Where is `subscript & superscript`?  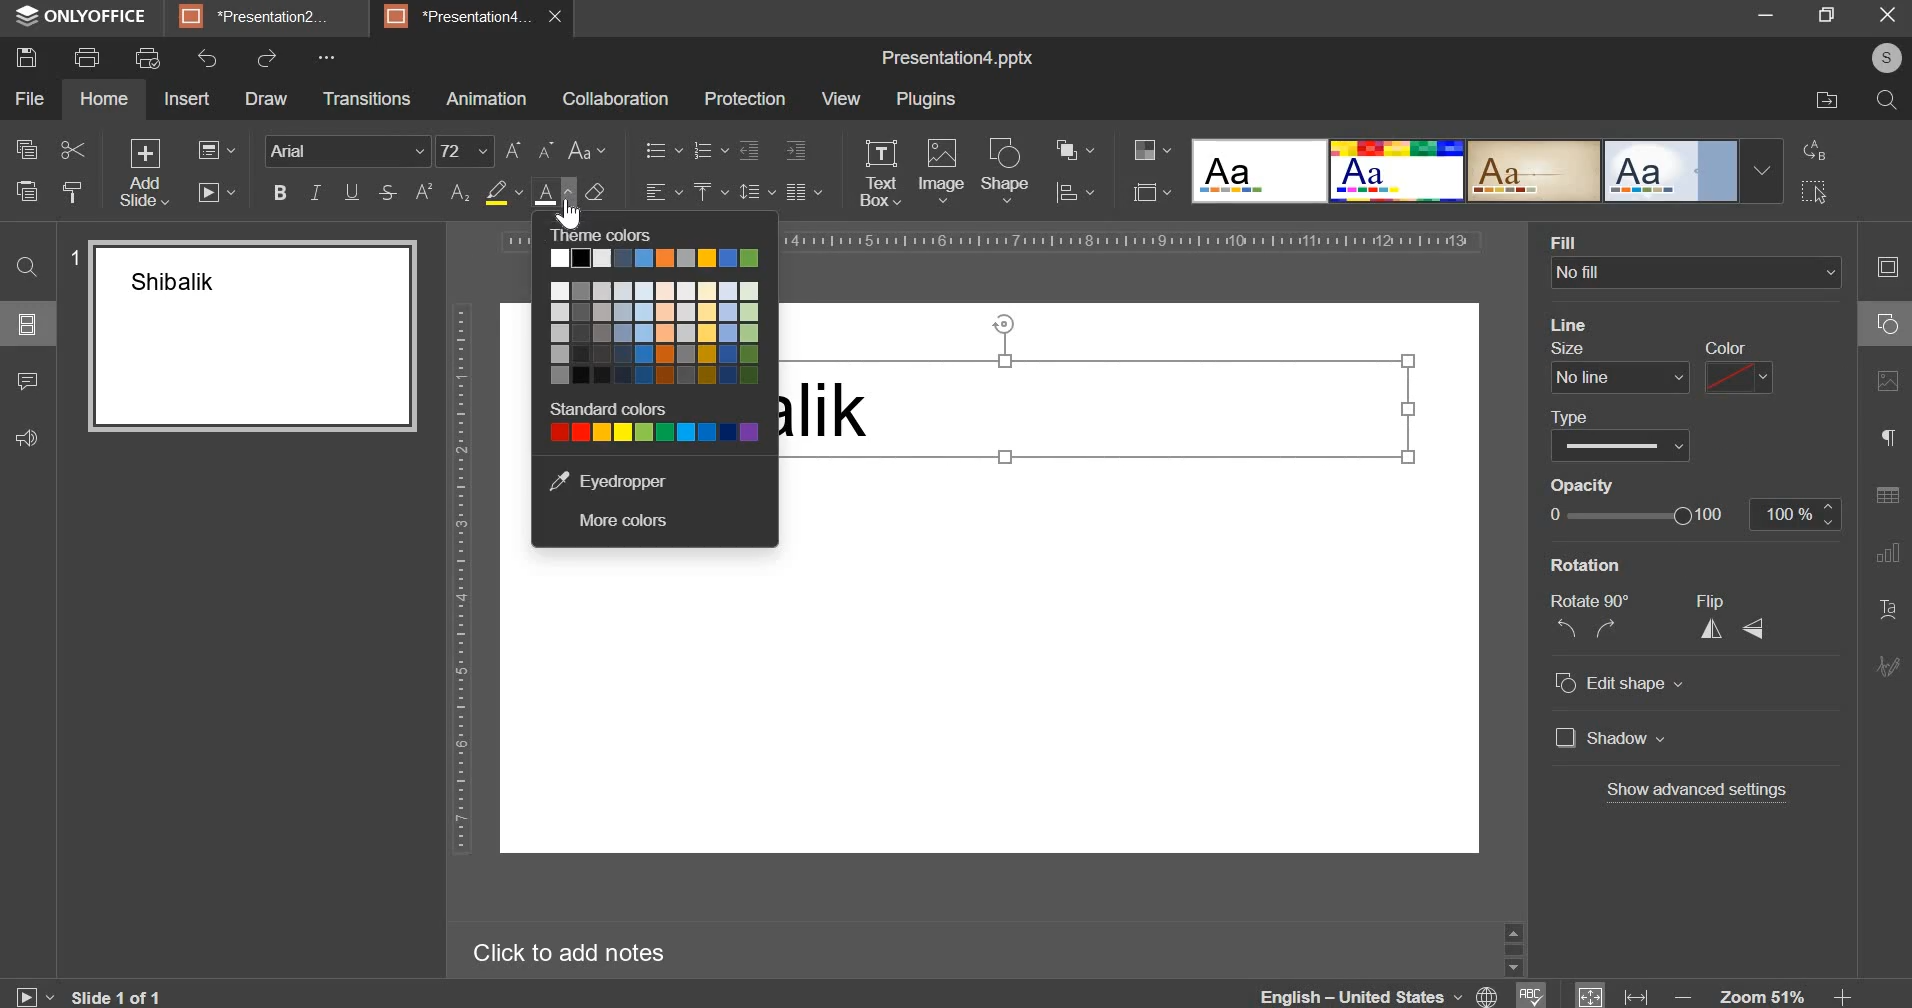 subscript & superscript is located at coordinates (442, 192).